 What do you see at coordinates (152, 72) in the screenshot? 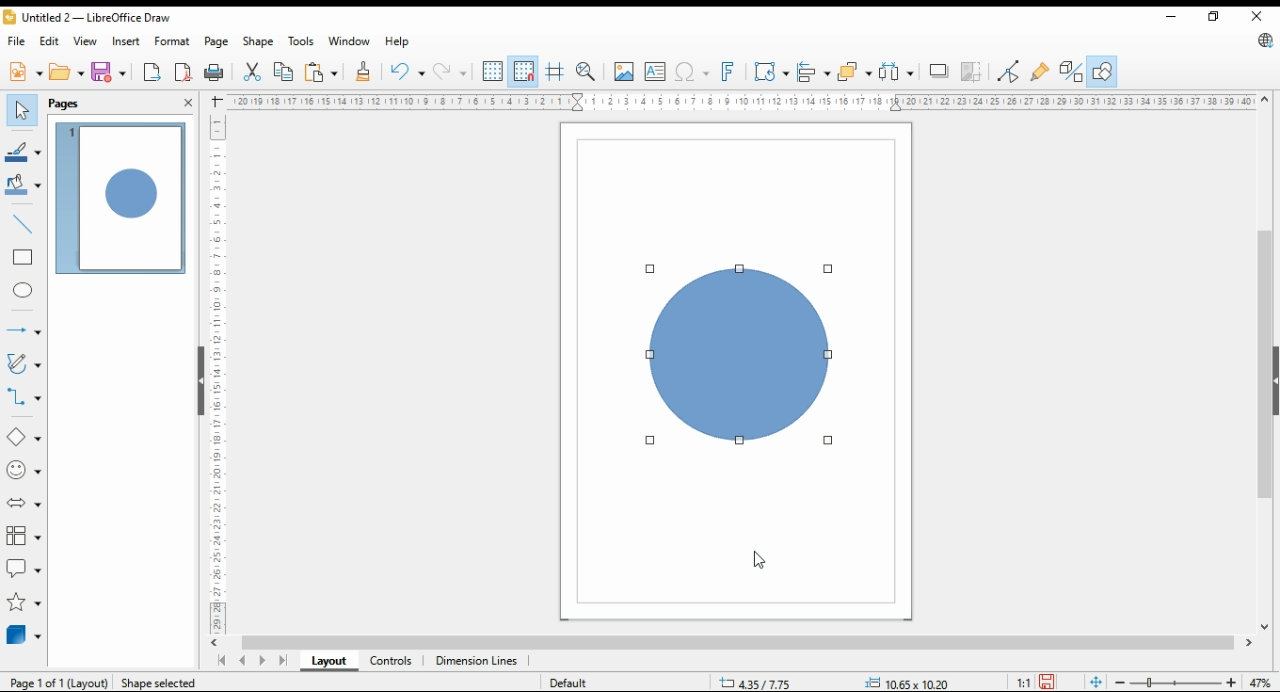
I see `export` at bounding box center [152, 72].